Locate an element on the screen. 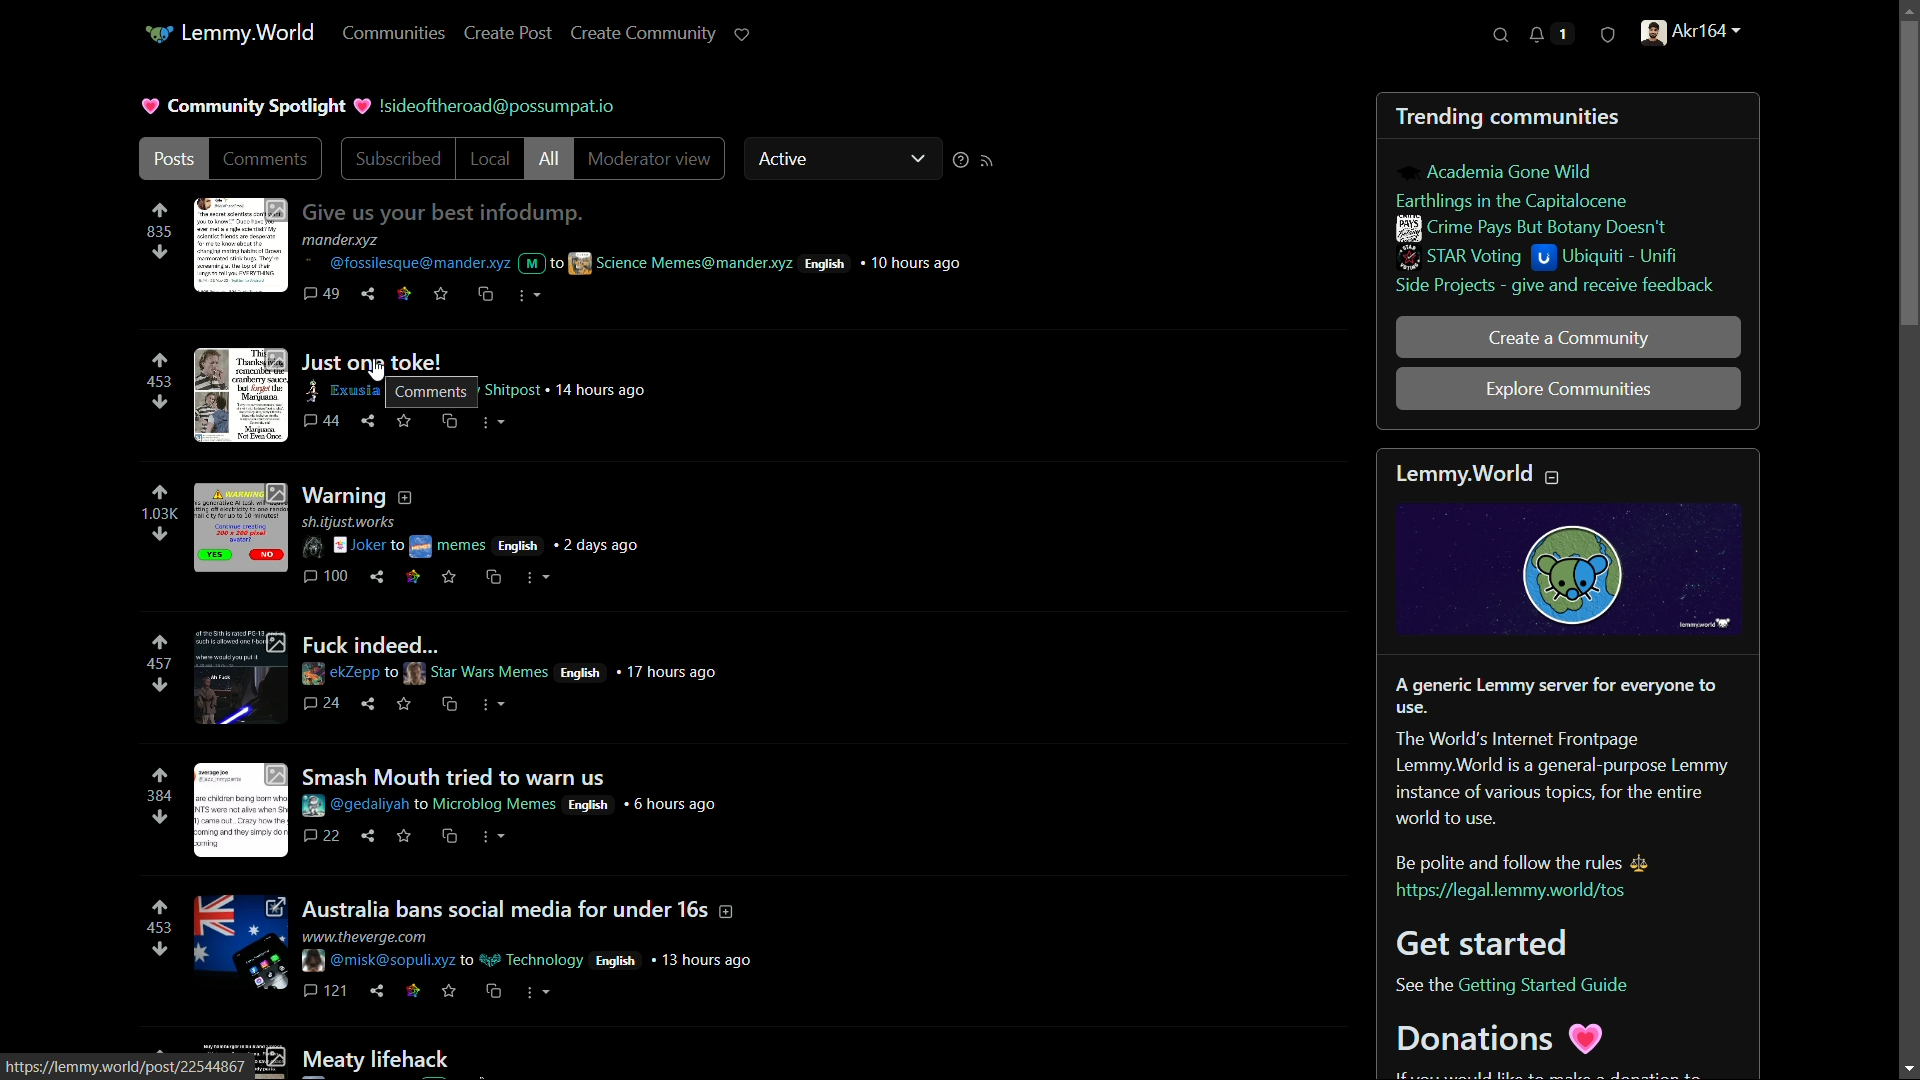 The image size is (1920, 1080). posts is located at coordinates (176, 160).